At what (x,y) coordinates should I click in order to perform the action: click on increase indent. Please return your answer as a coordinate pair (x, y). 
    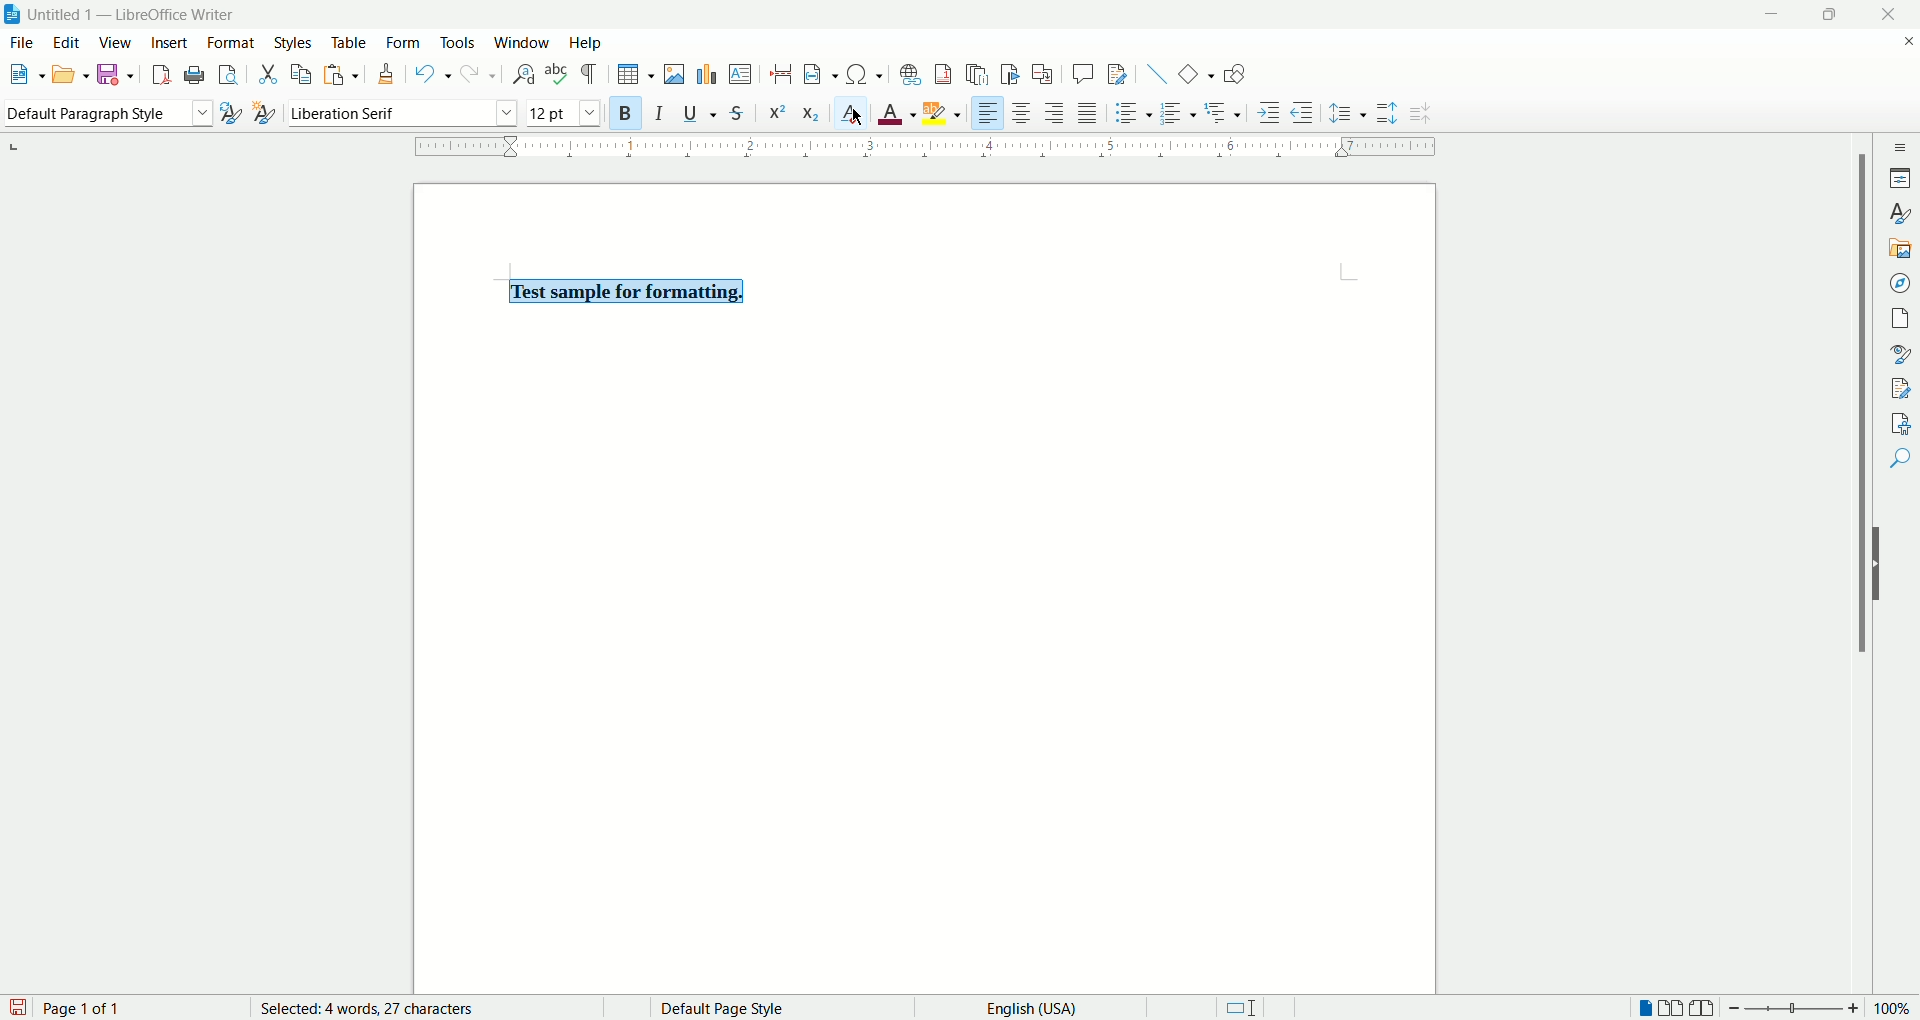
    Looking at the image, I should click on (1267, 110).